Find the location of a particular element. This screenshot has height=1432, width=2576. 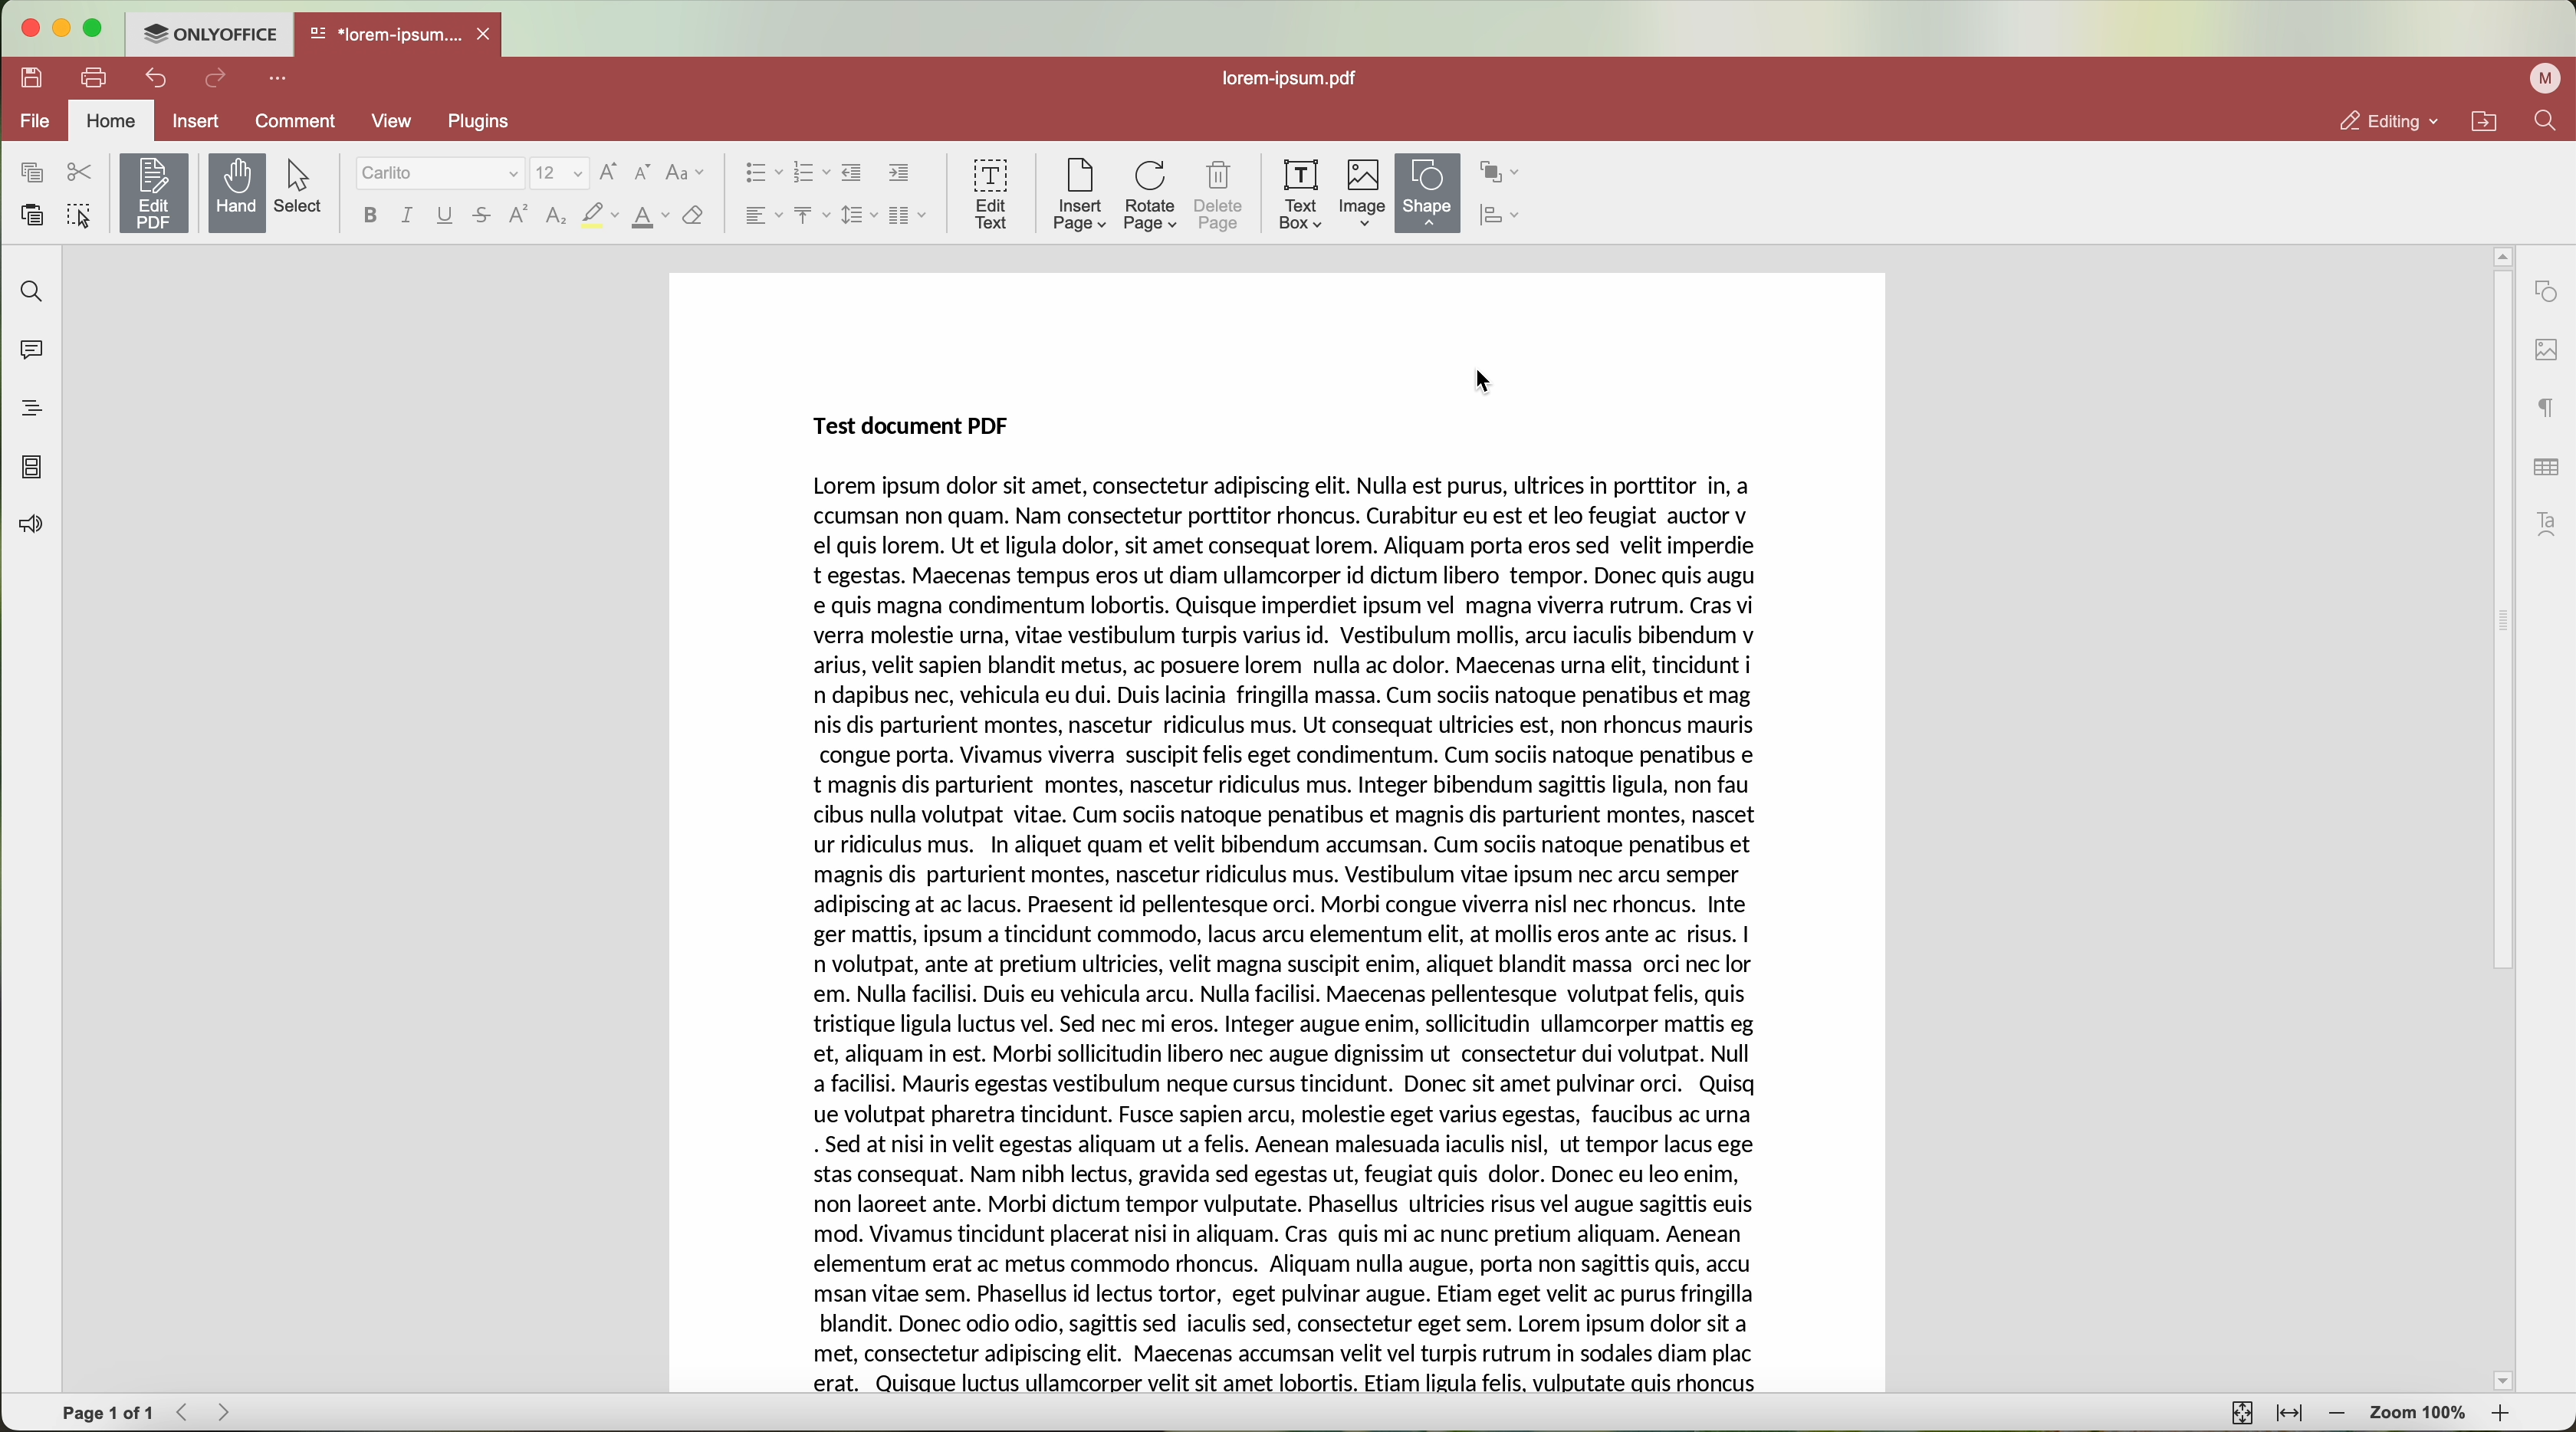

home is located at coordinates (114, 119).